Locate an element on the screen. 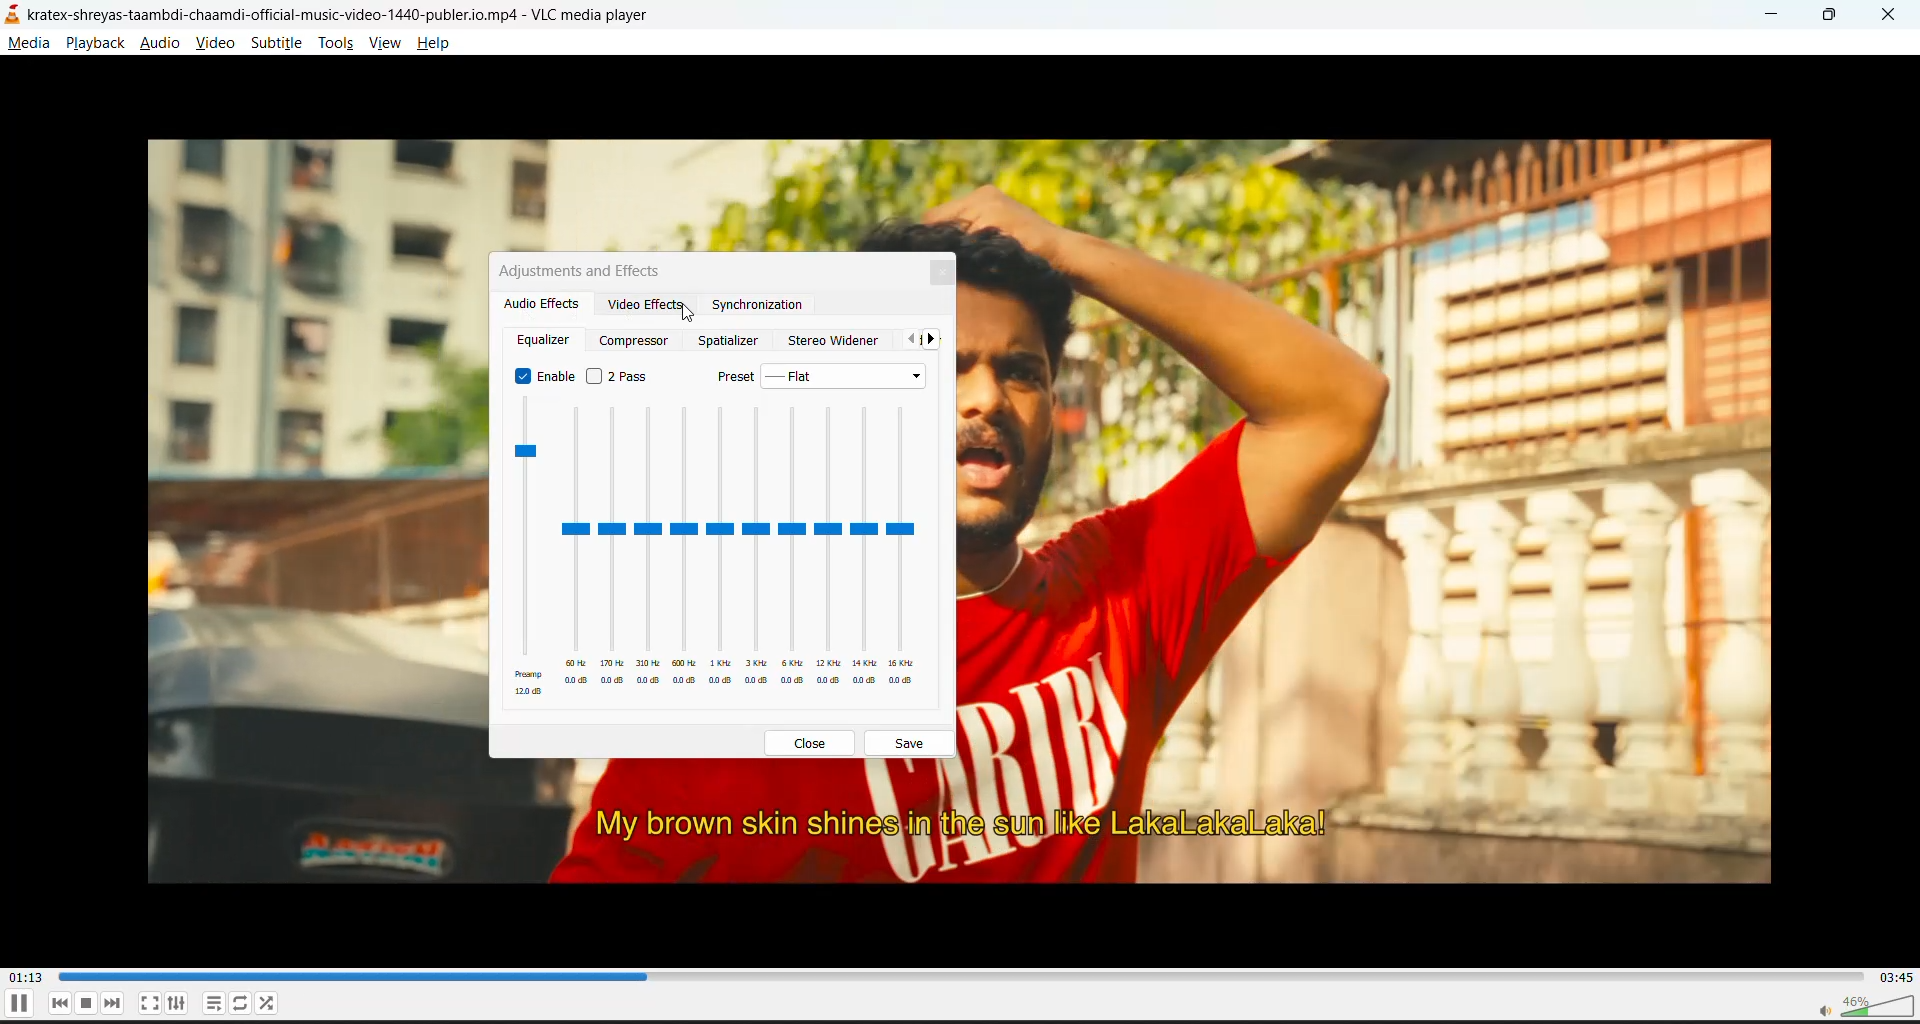 The image size is (1920, 1024). save is located at coordinates (909, 744).